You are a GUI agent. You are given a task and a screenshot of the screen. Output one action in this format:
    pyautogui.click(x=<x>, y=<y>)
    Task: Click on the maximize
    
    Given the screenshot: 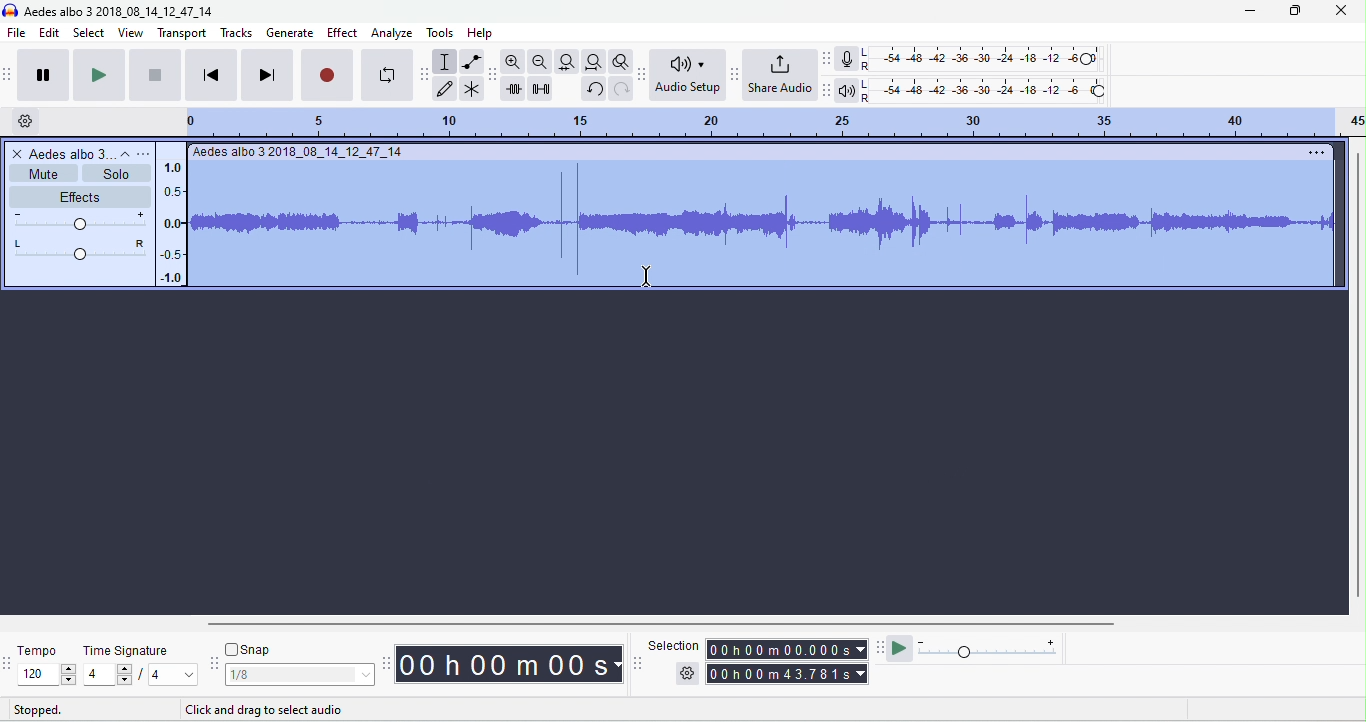 What is the action you would take?
    pyautogui.click(x=1294, y=10)
    